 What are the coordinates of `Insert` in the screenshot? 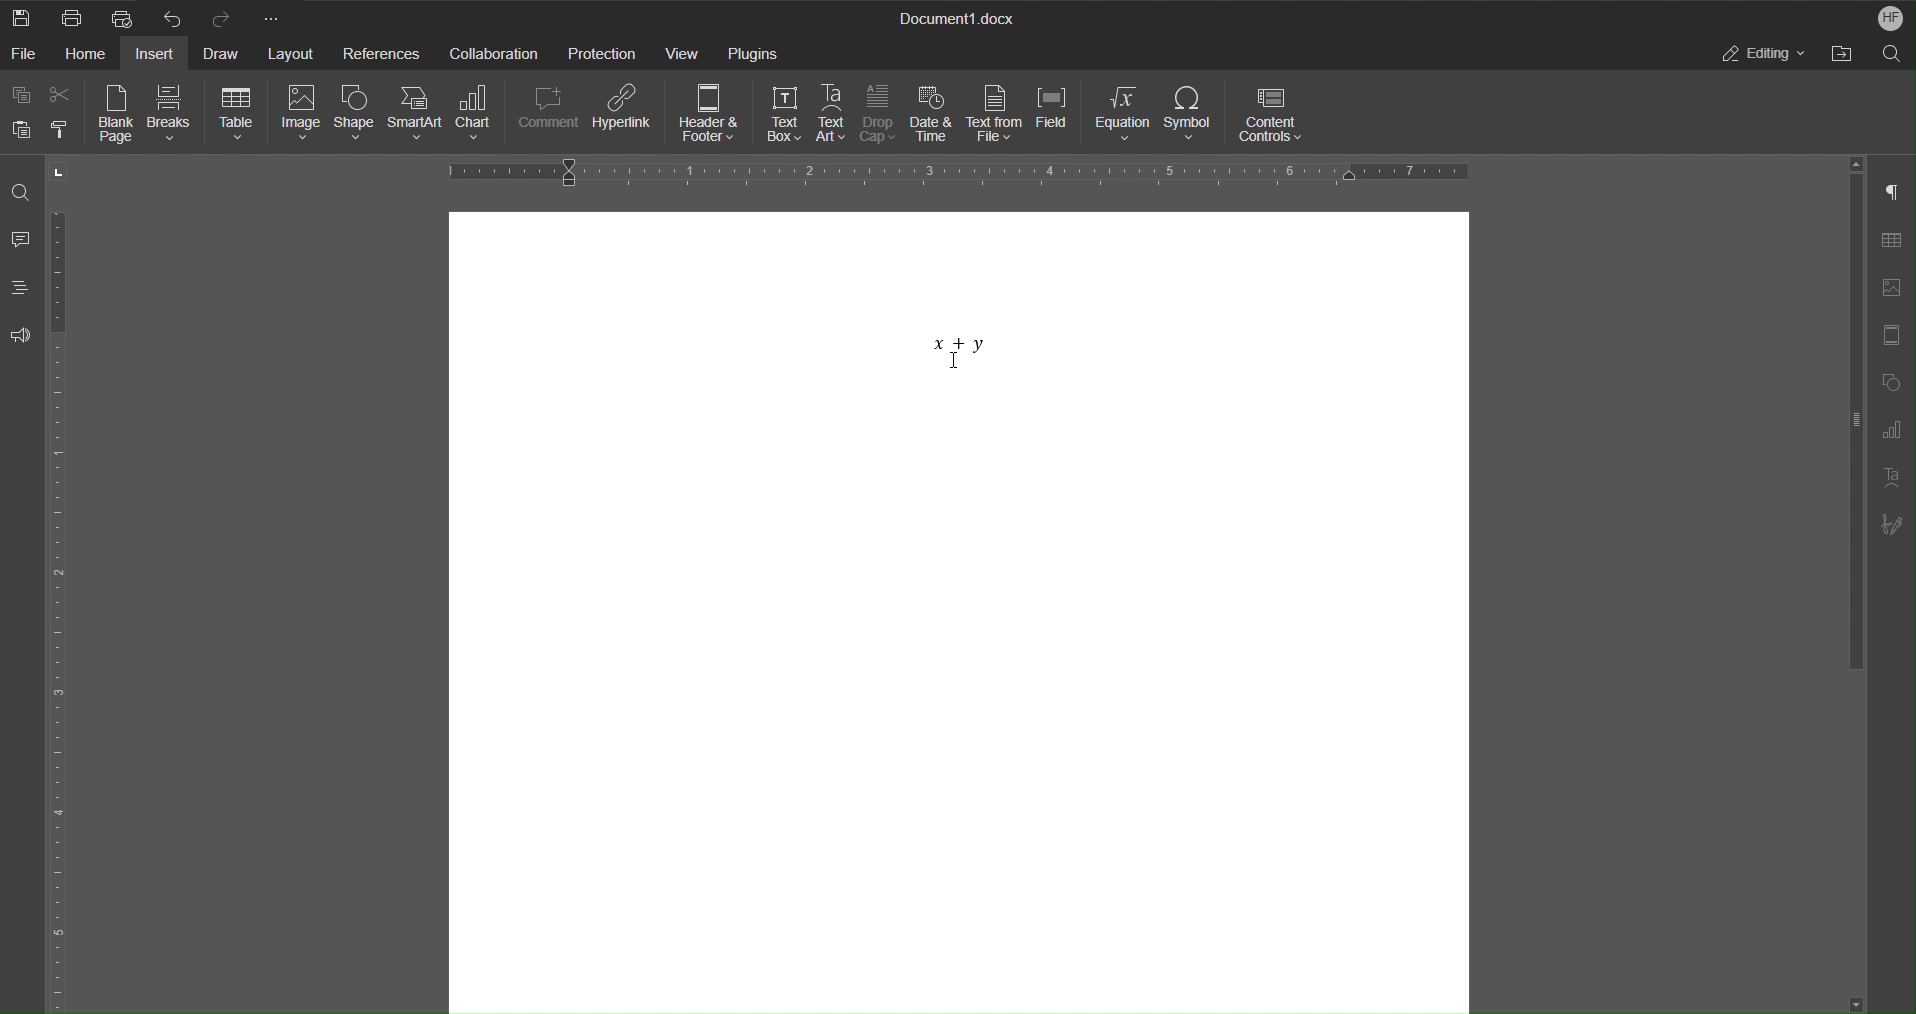 It's located at (153, 56).